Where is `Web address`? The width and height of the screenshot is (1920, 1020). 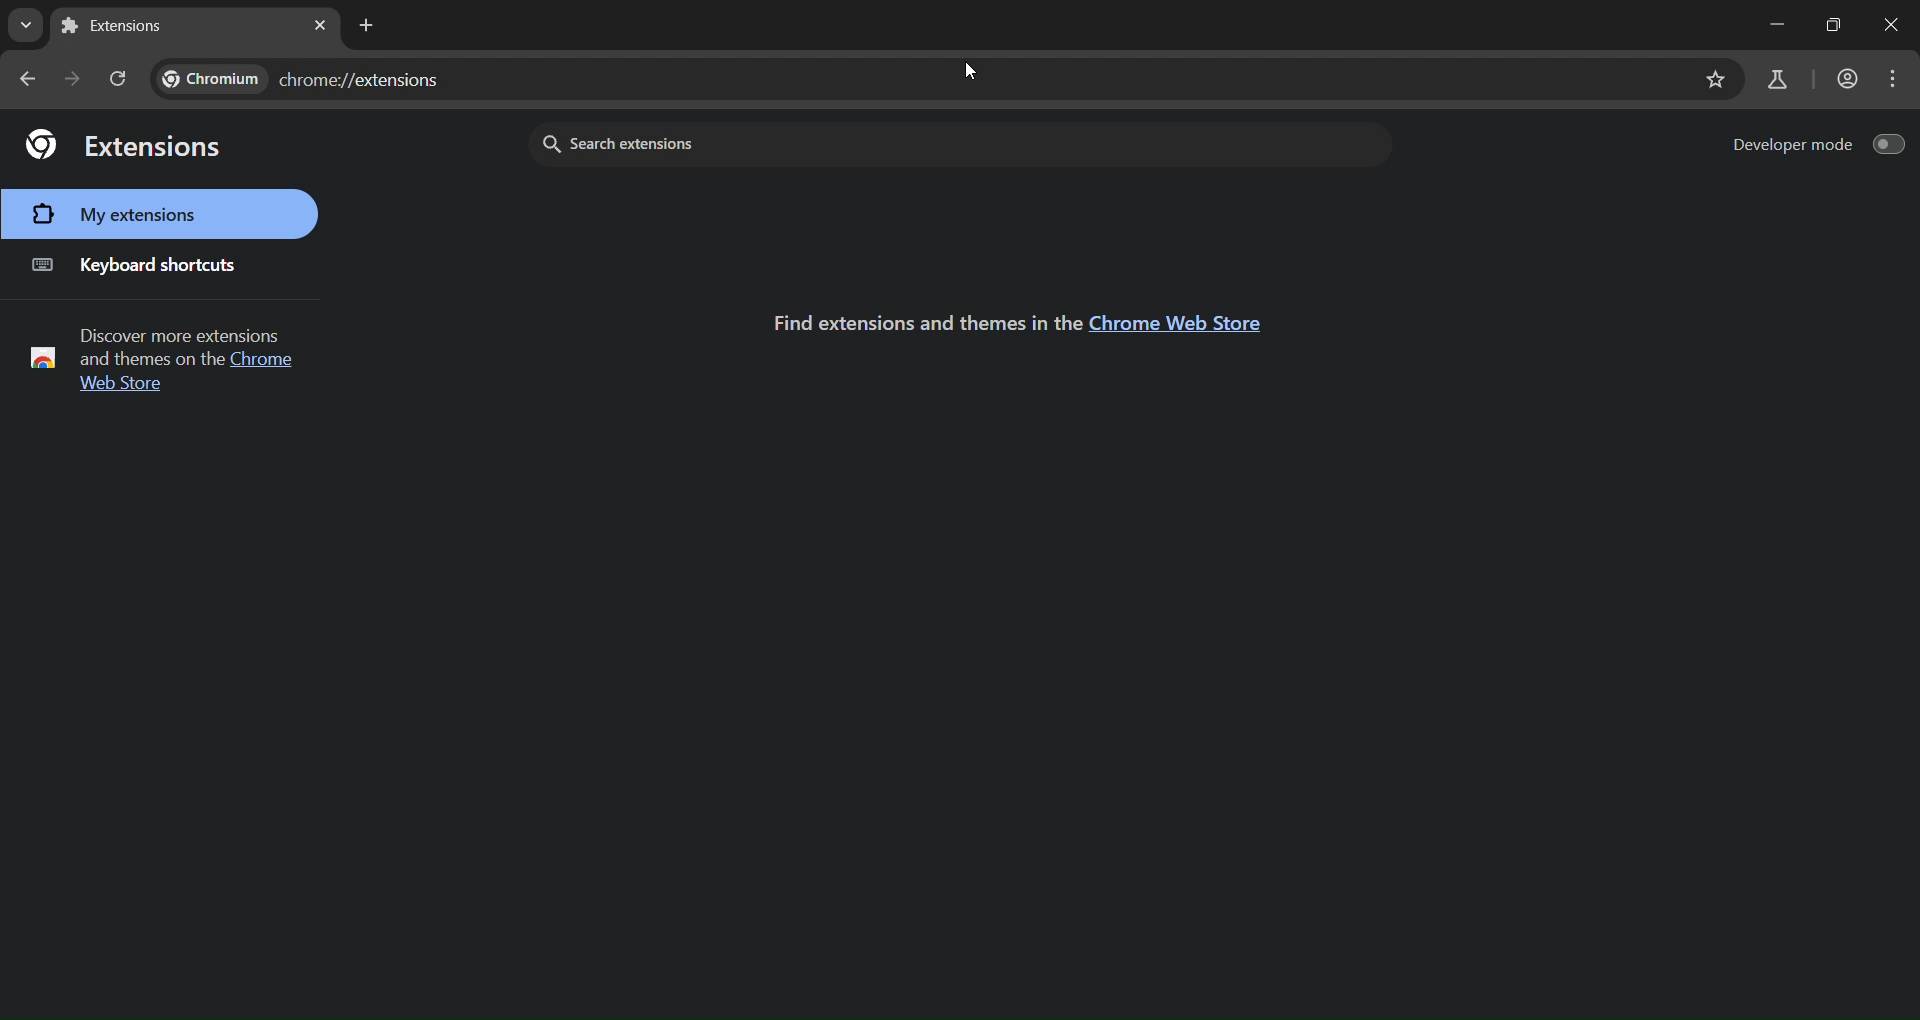 Web address is located at coordinates (300, 76).